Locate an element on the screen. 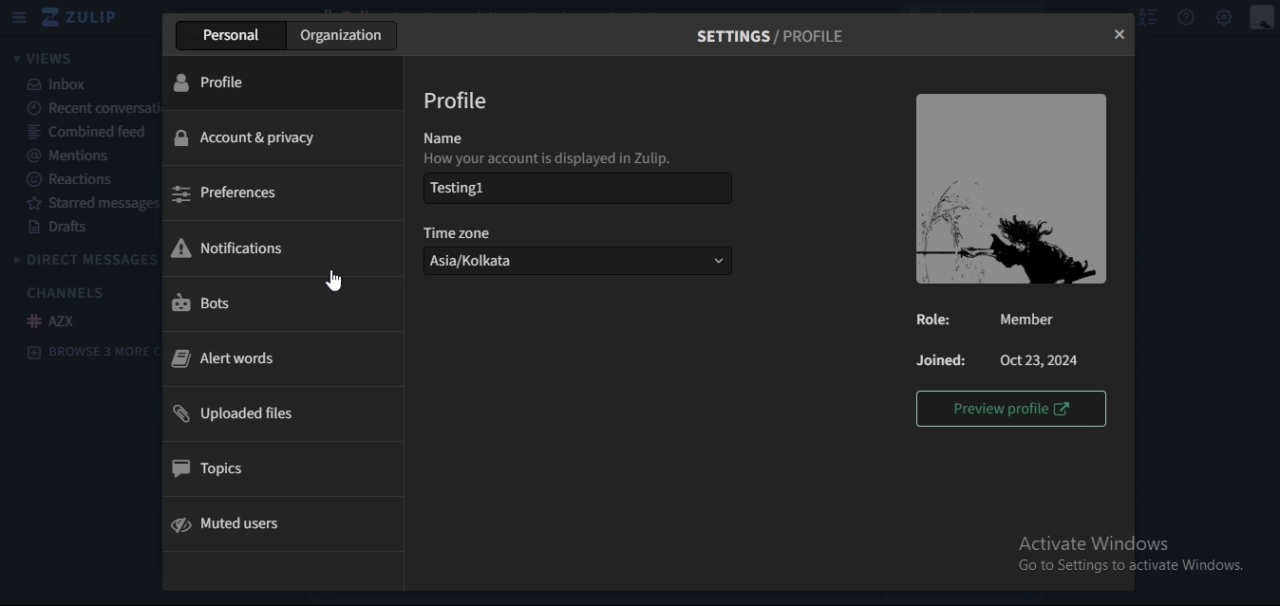 The image size is (1280, 606). topics is located at coordinates (218, 469).